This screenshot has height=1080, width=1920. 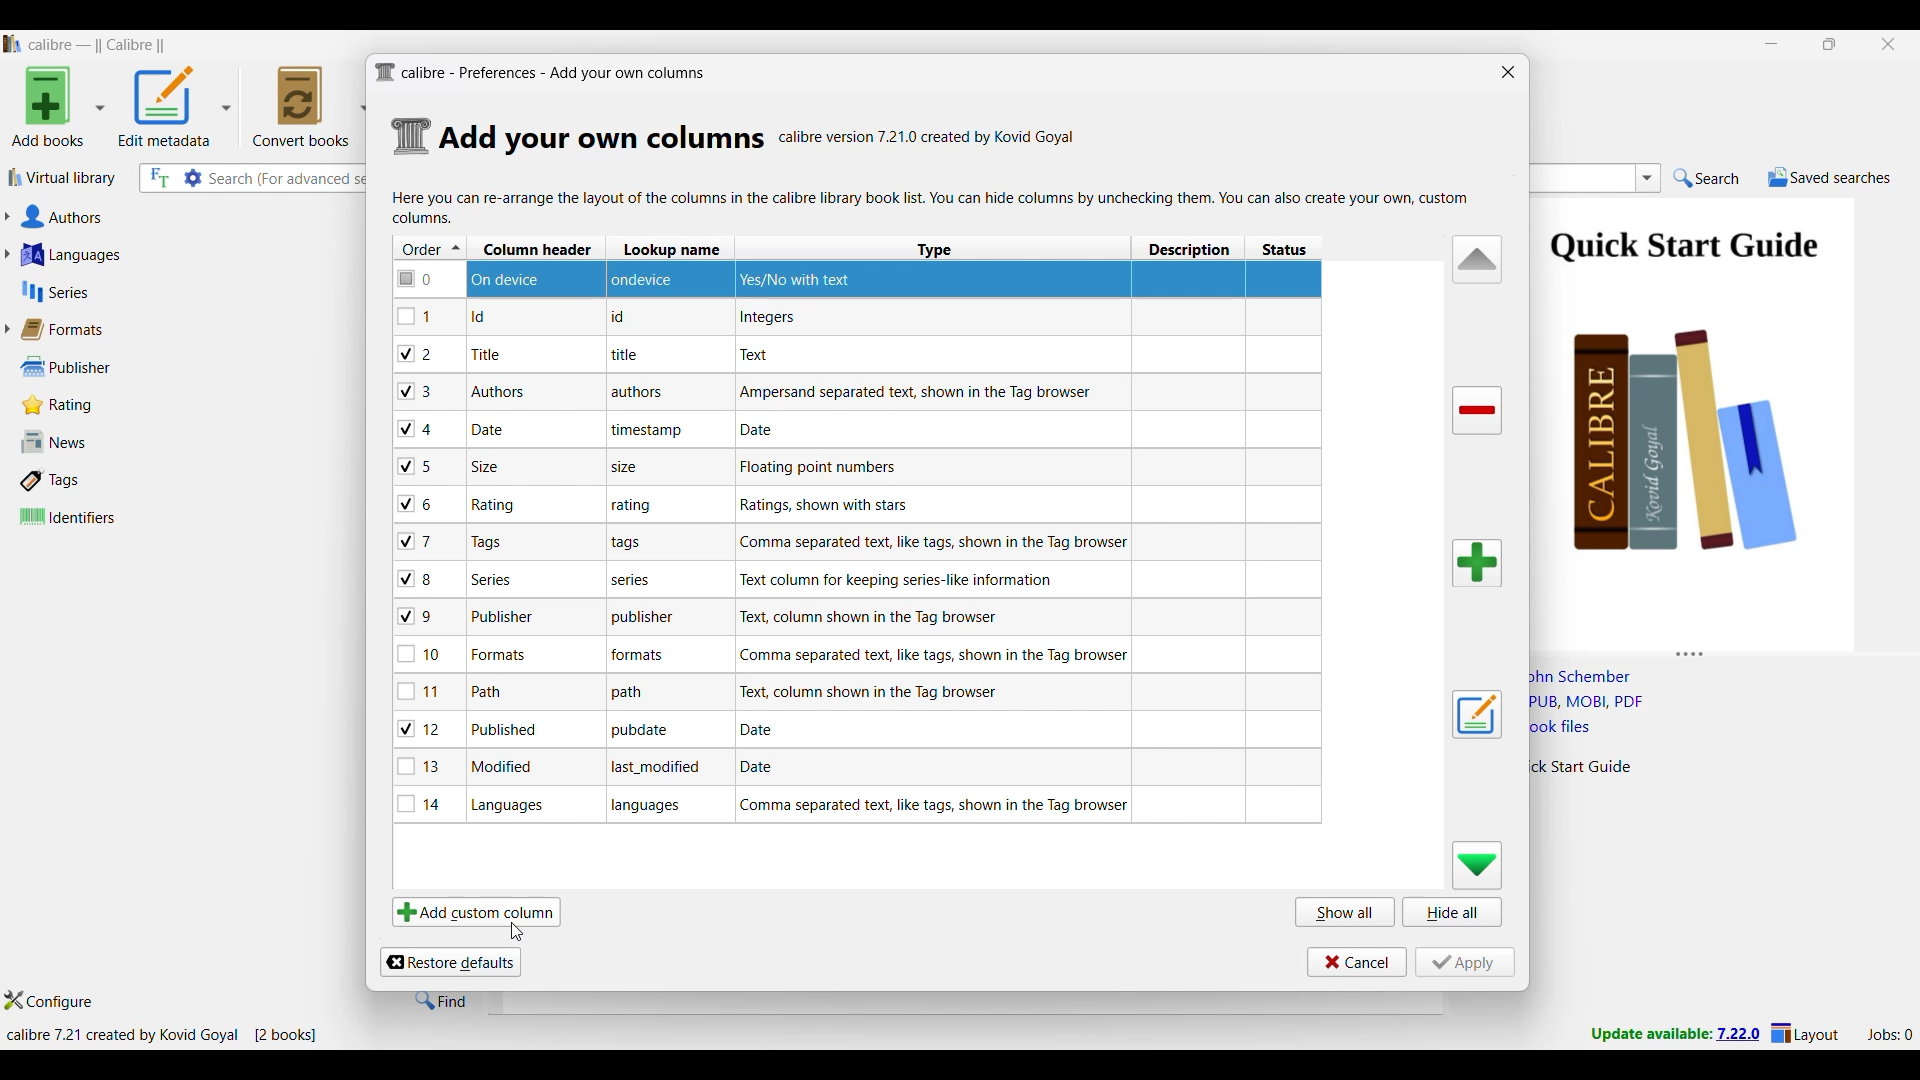 I want to click on Explanation, so click(x=916, y=580).